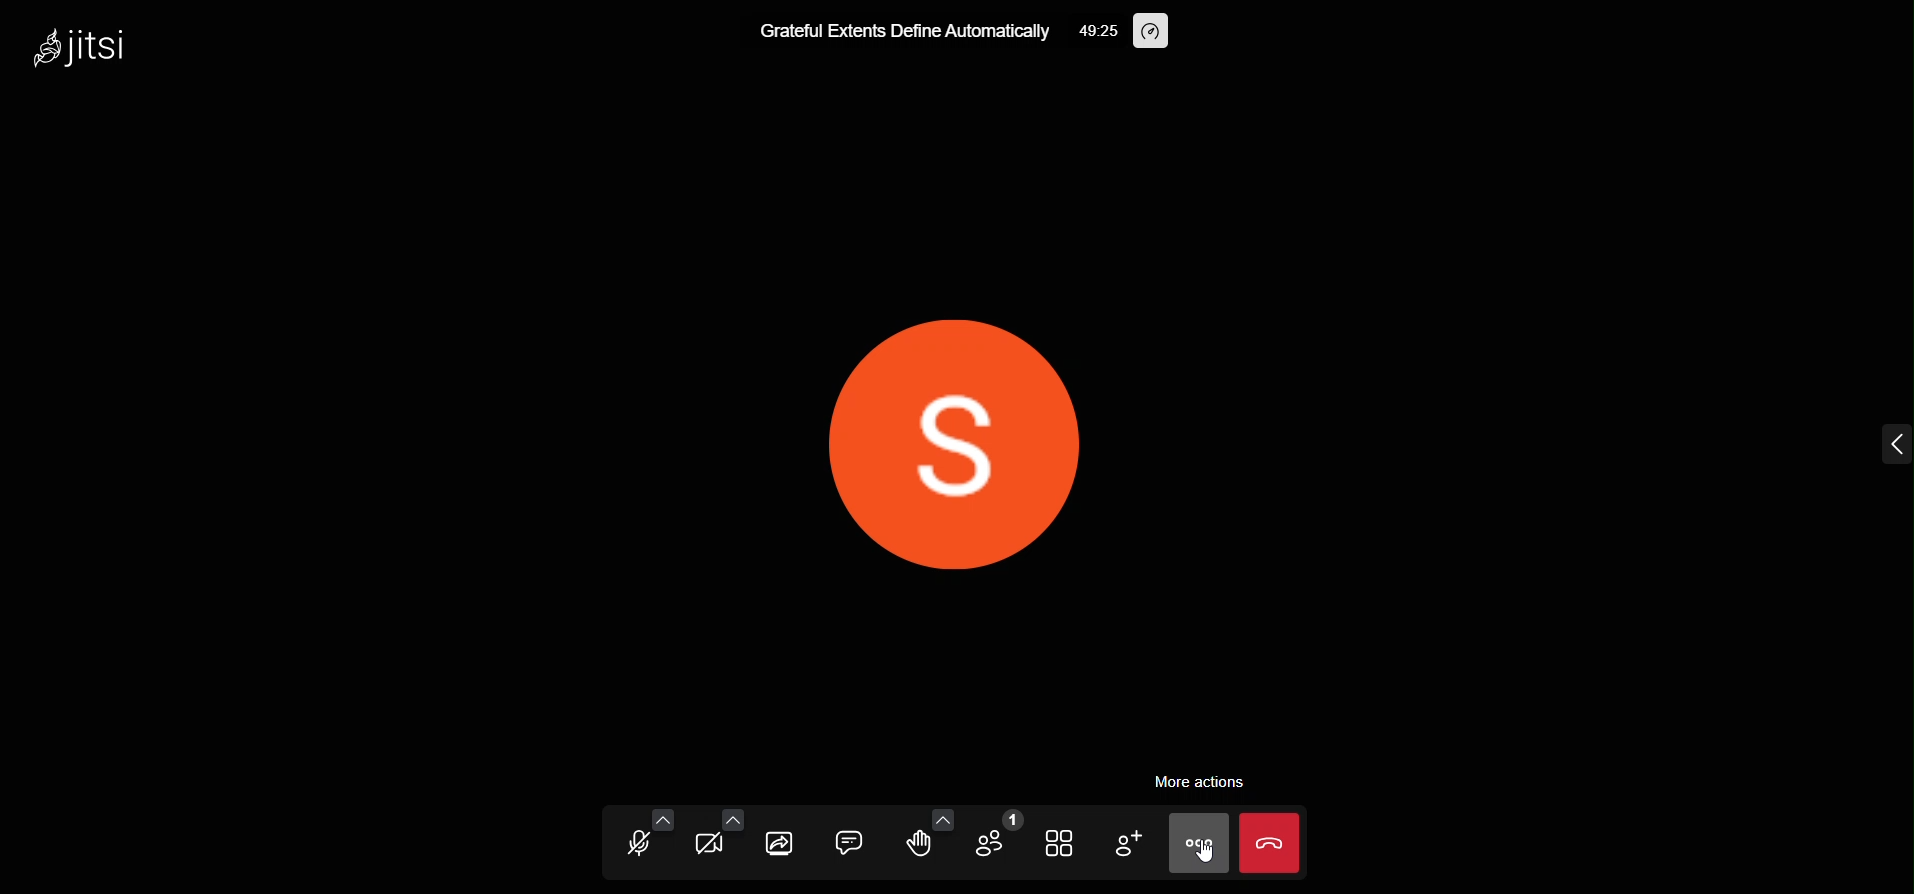 Image resolution: width=1914 pixels, height=894 pixels. I want to click on performance setting, so click(1154, 33).